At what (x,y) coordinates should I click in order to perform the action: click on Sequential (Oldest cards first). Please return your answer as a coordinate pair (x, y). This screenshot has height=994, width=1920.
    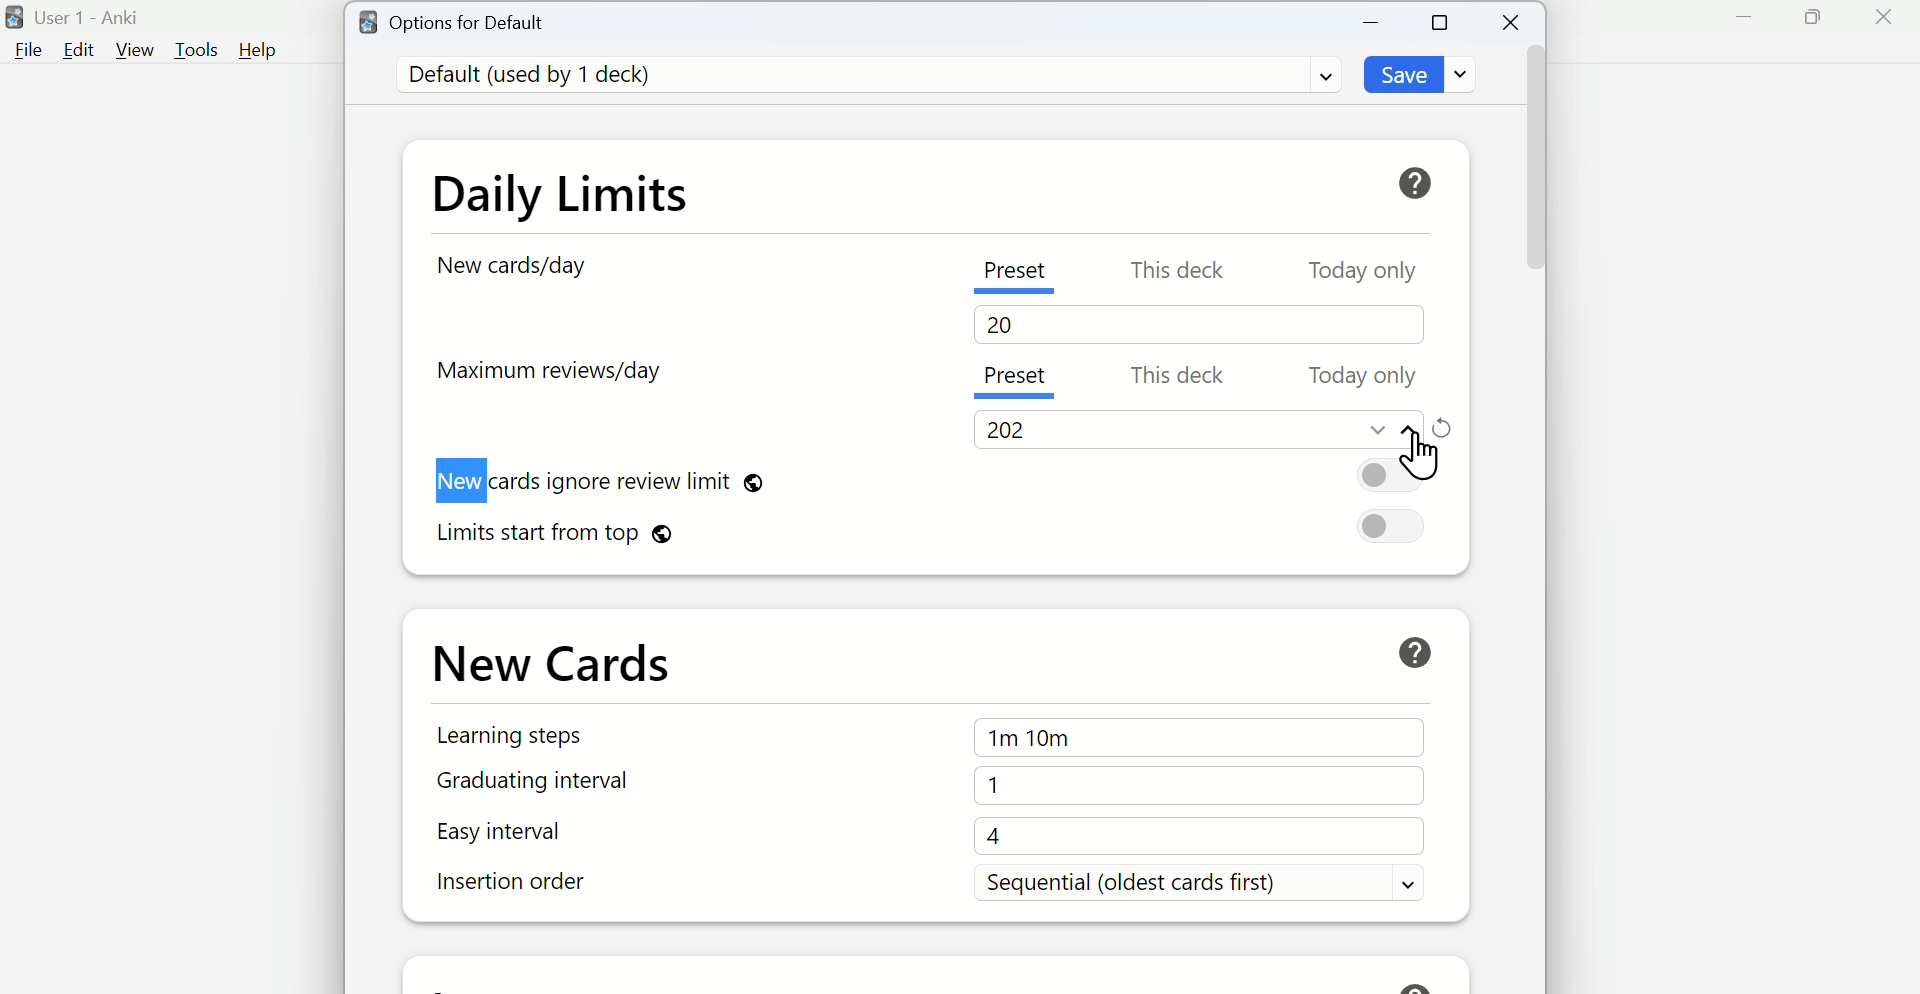
    Looking at the image, I should click on (1197, 881).